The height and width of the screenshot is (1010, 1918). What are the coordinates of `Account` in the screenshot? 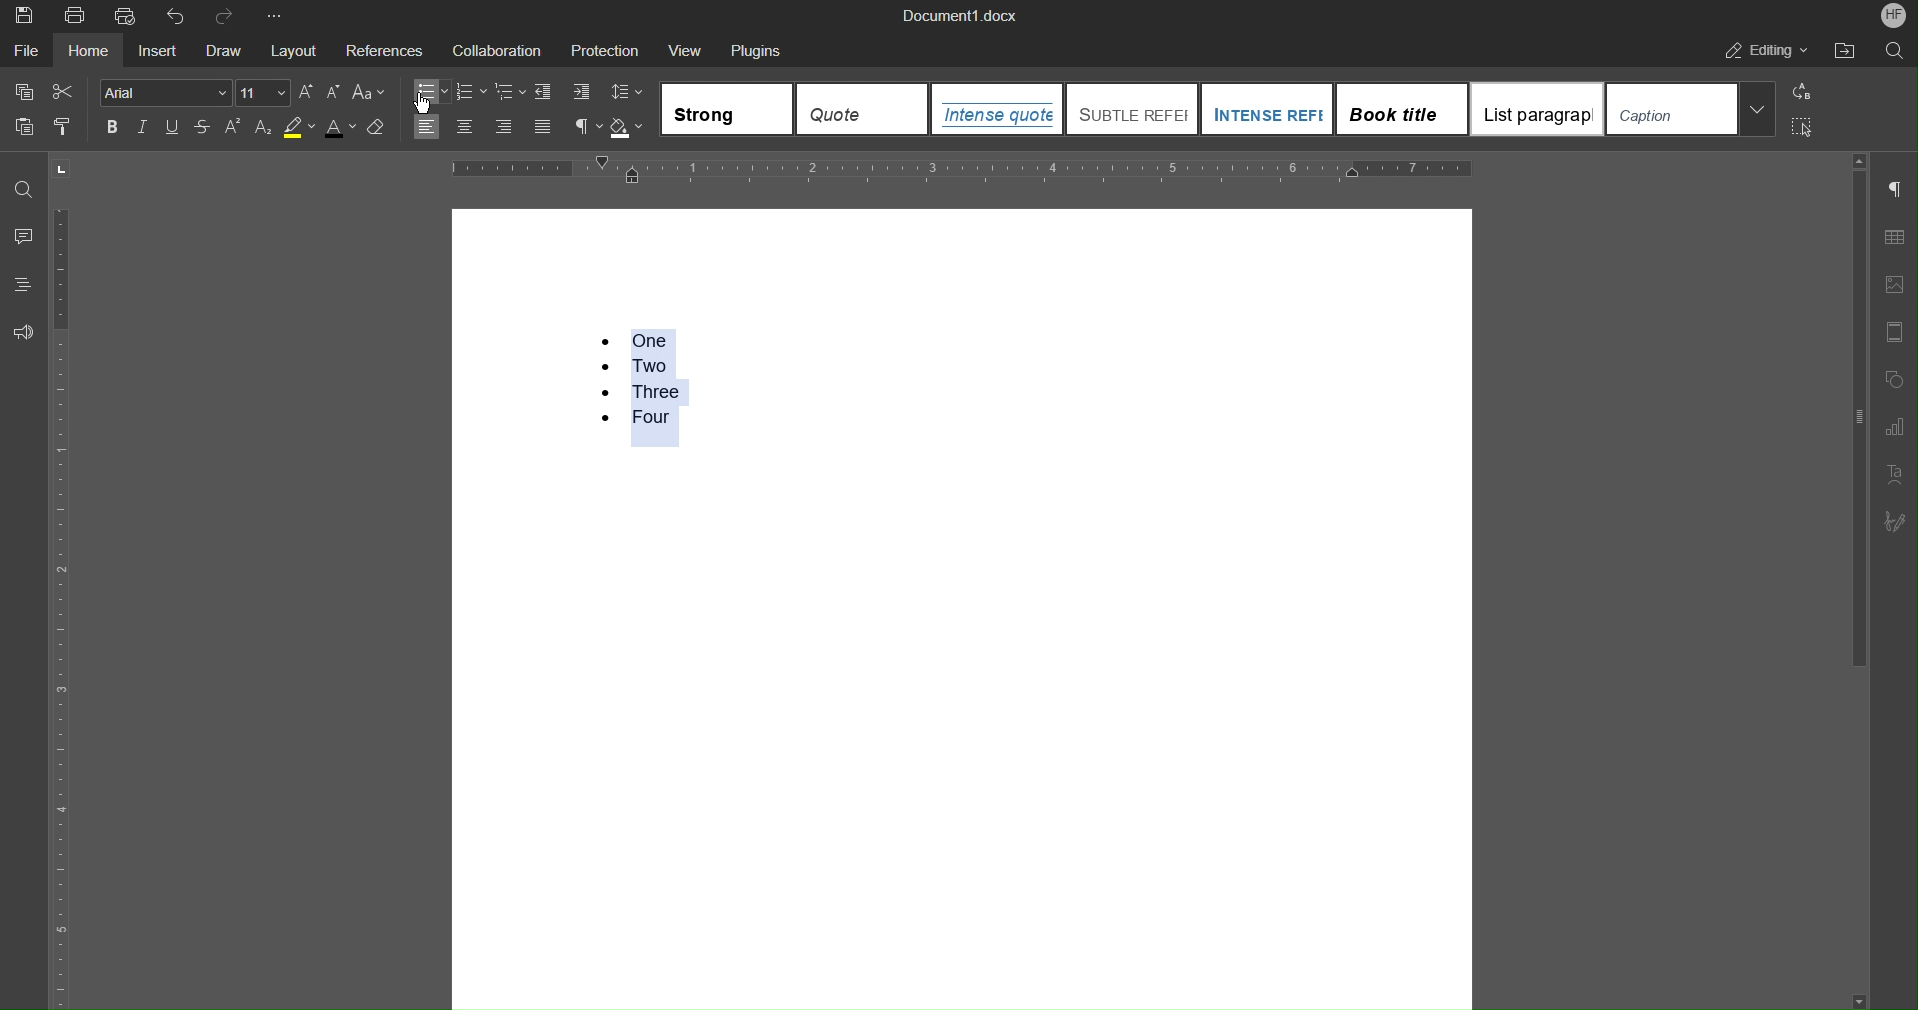 It's located at (1894, 14).